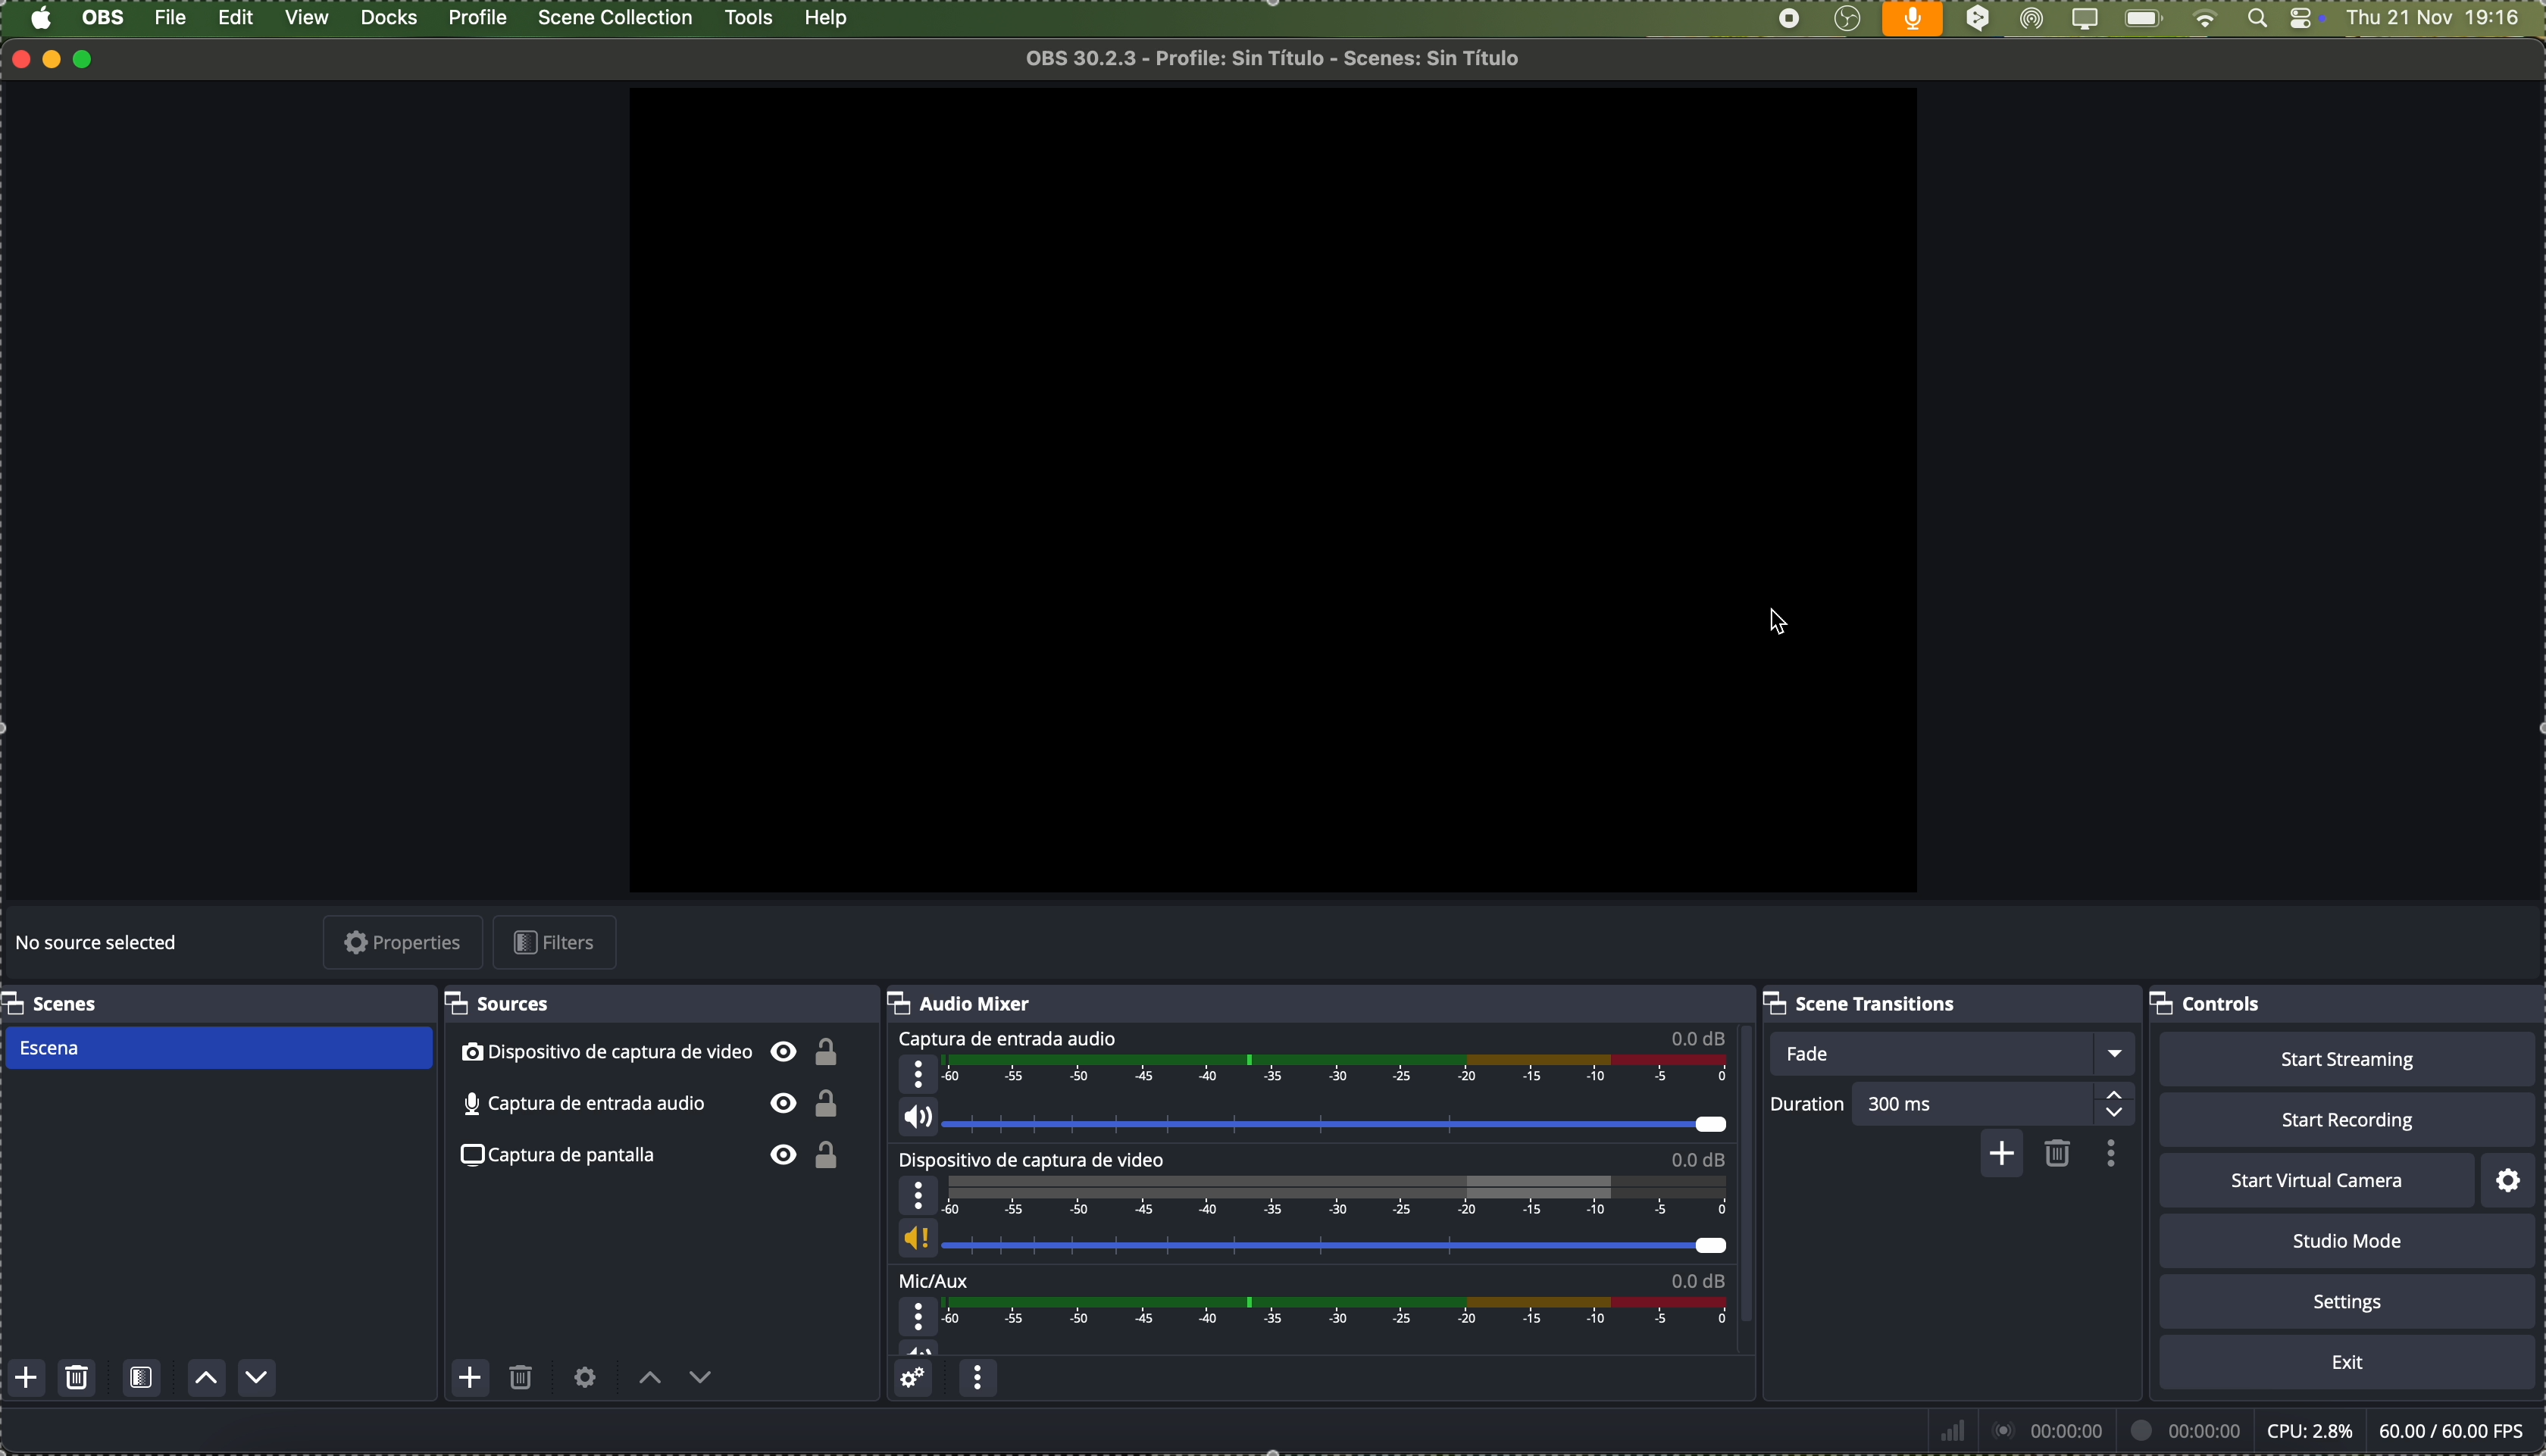  I want to click on Spotlight search, so click(2254, 19).